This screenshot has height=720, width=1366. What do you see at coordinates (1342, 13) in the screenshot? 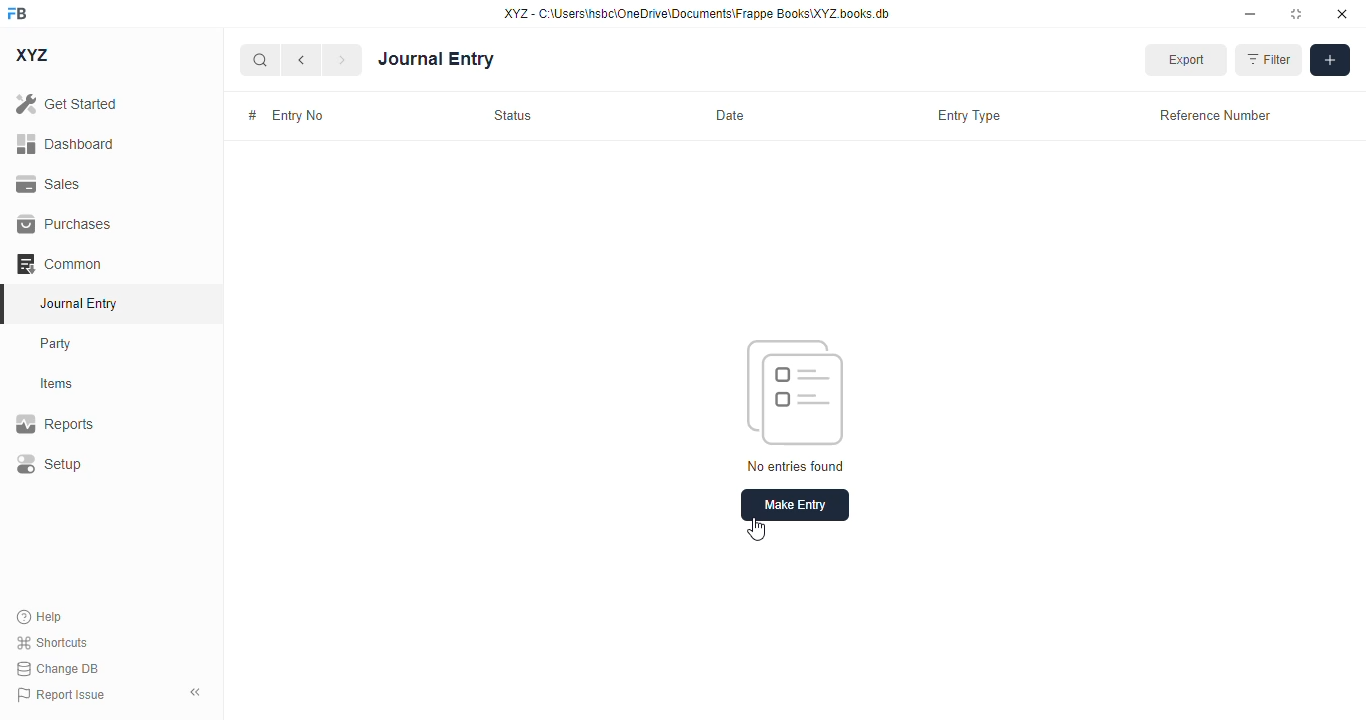
I see `close` at bounding box center [1342, 13].